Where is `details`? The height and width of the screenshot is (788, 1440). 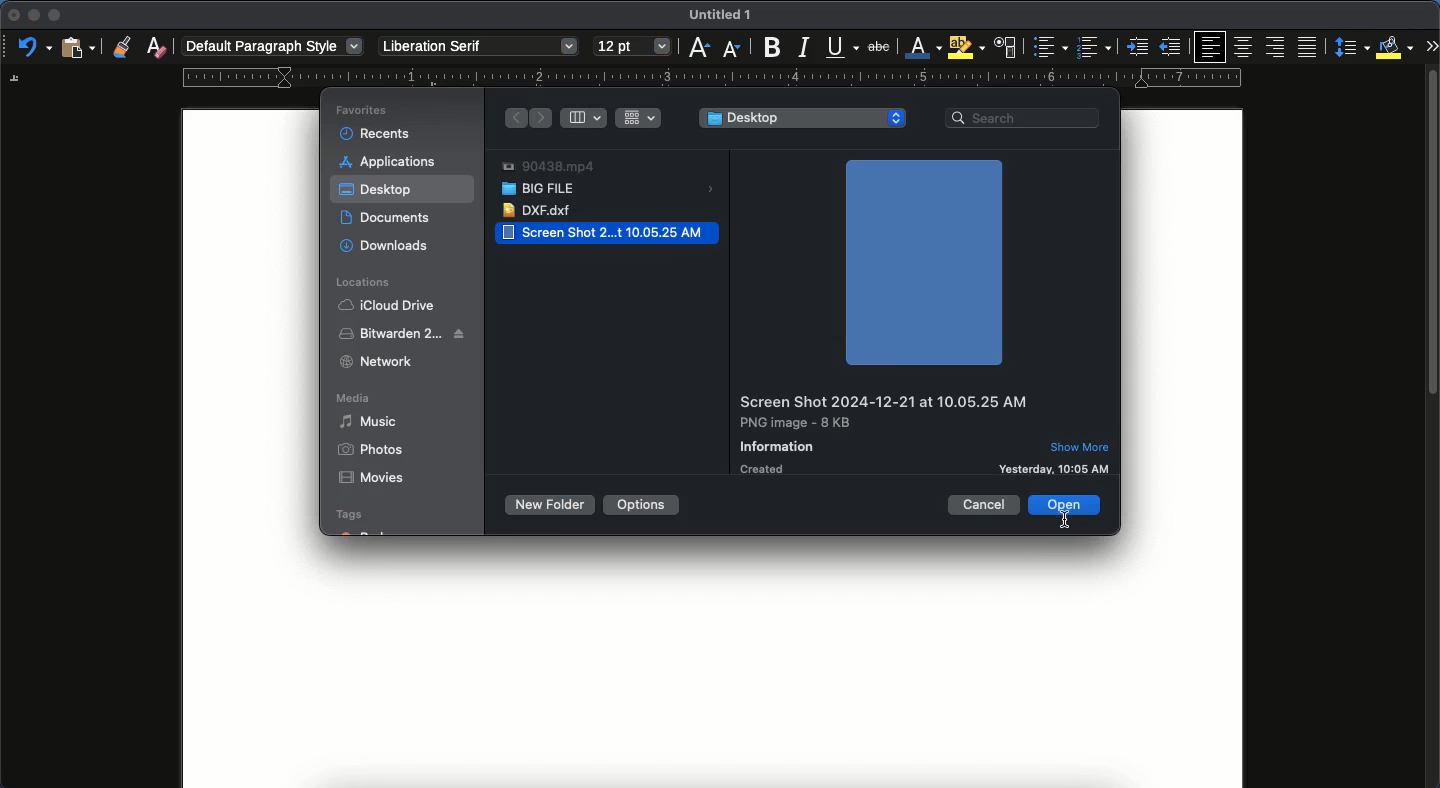
details is located at coordinates (1079, 467).